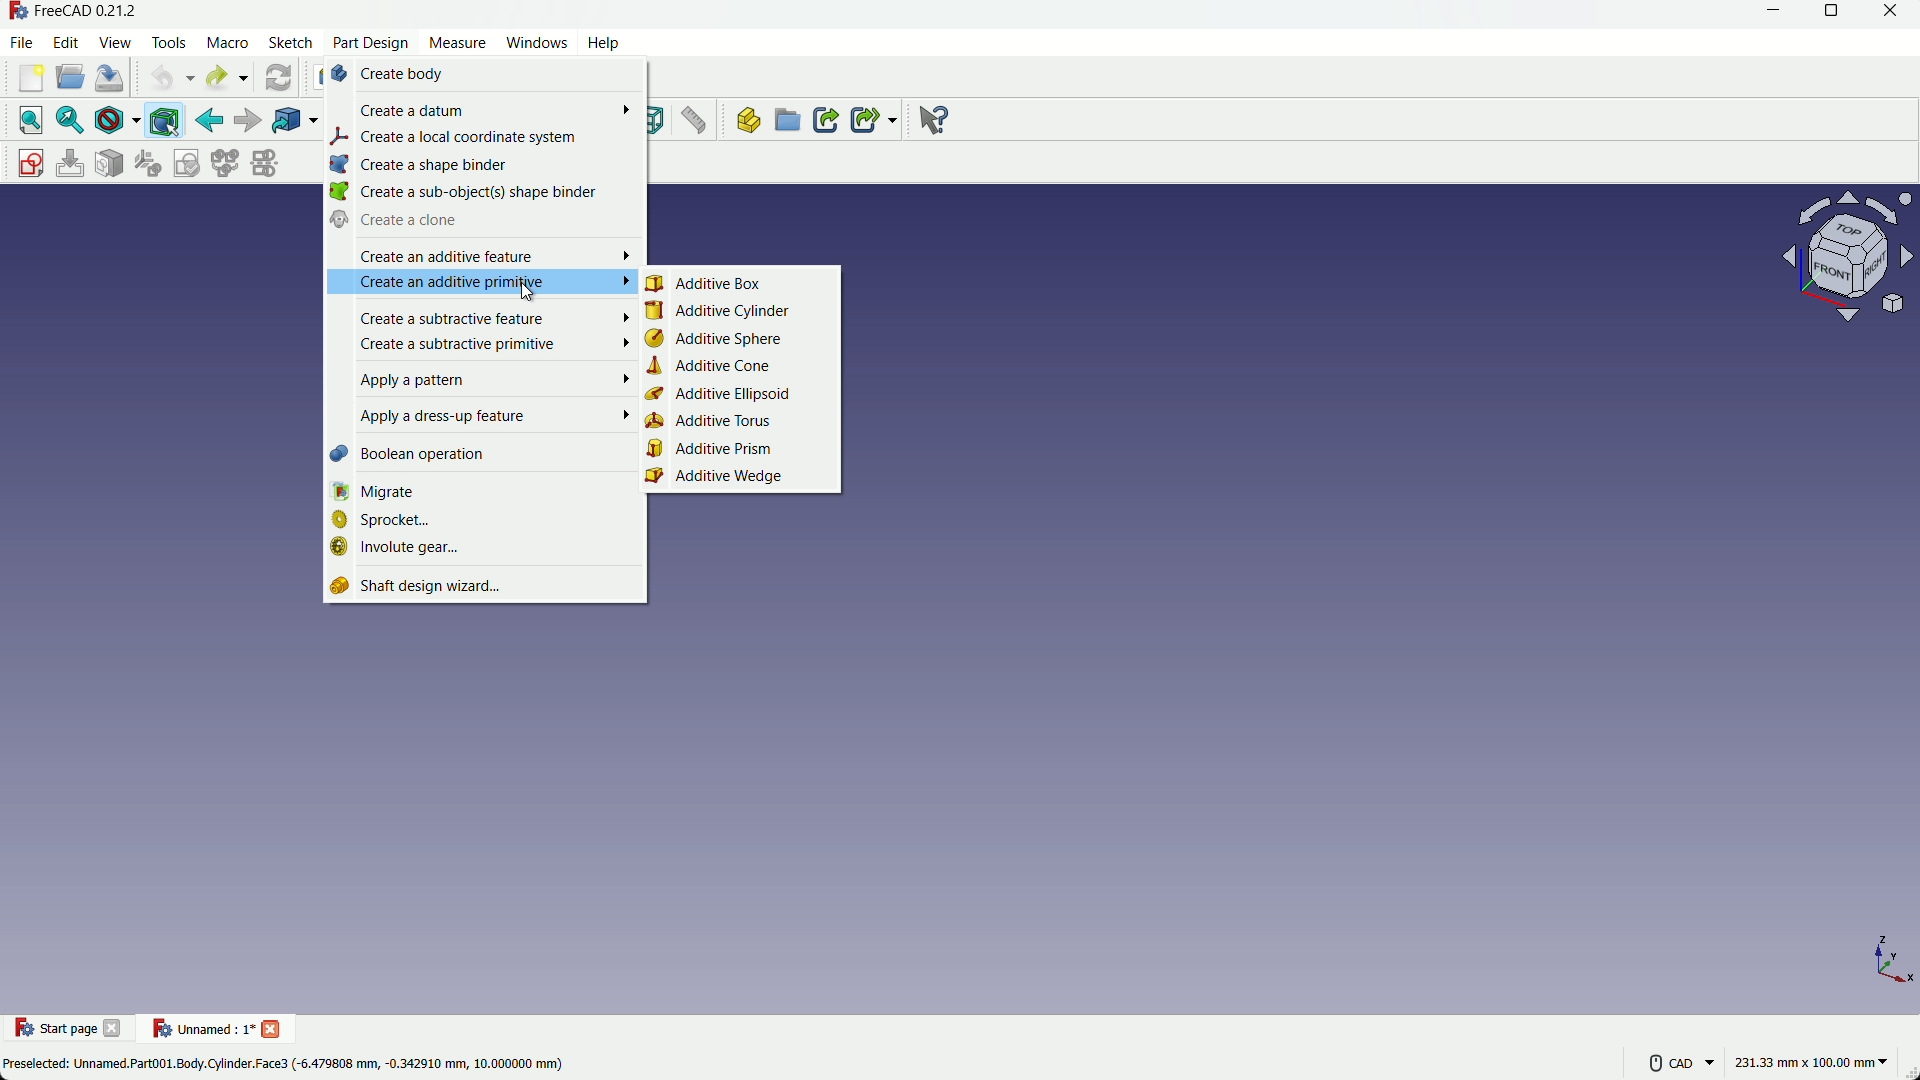 This screenshot has width=1920, height=1080. Describe the element at coordinates (1852, 246) in the screenshot. I see `rotate or change view` at that location.